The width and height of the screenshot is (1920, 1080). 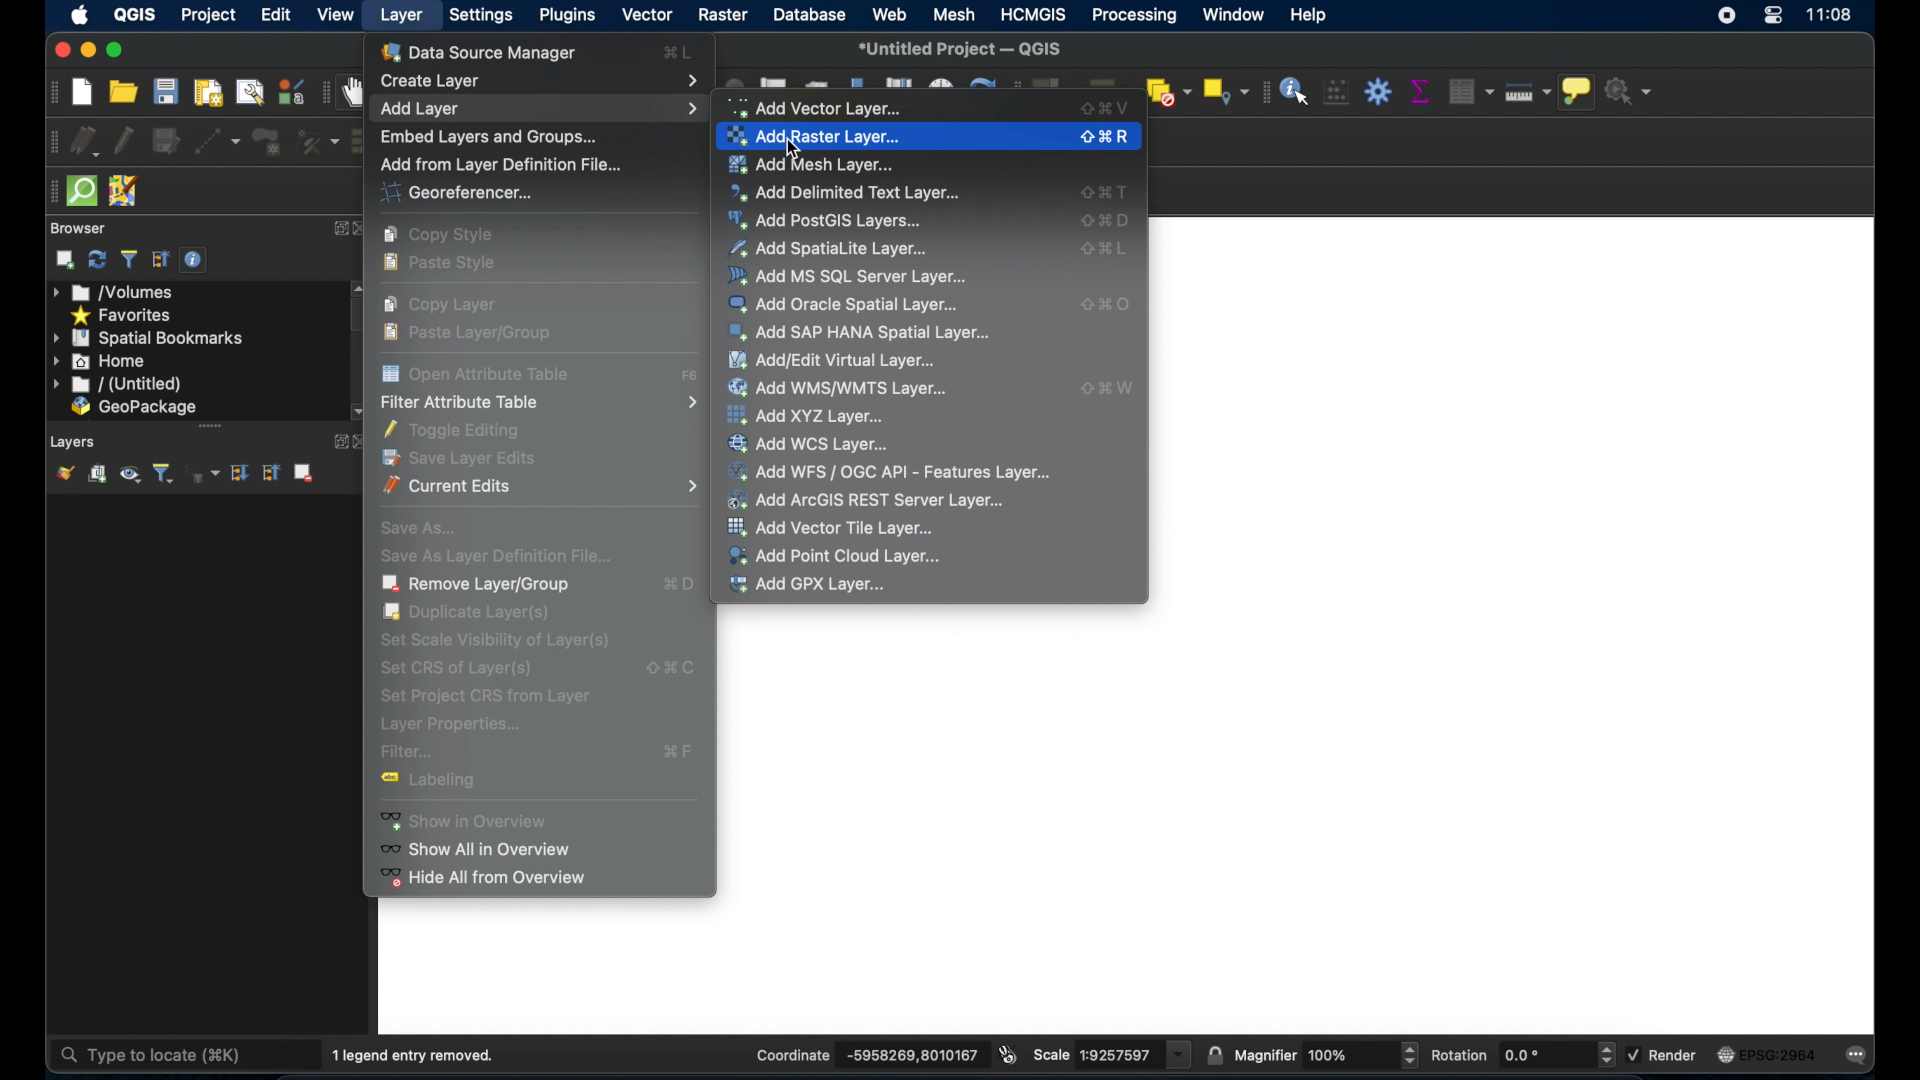 What do you see at coordinates (58, 51) in the screenshot?
I see `close` at bounding box center [58, 51].